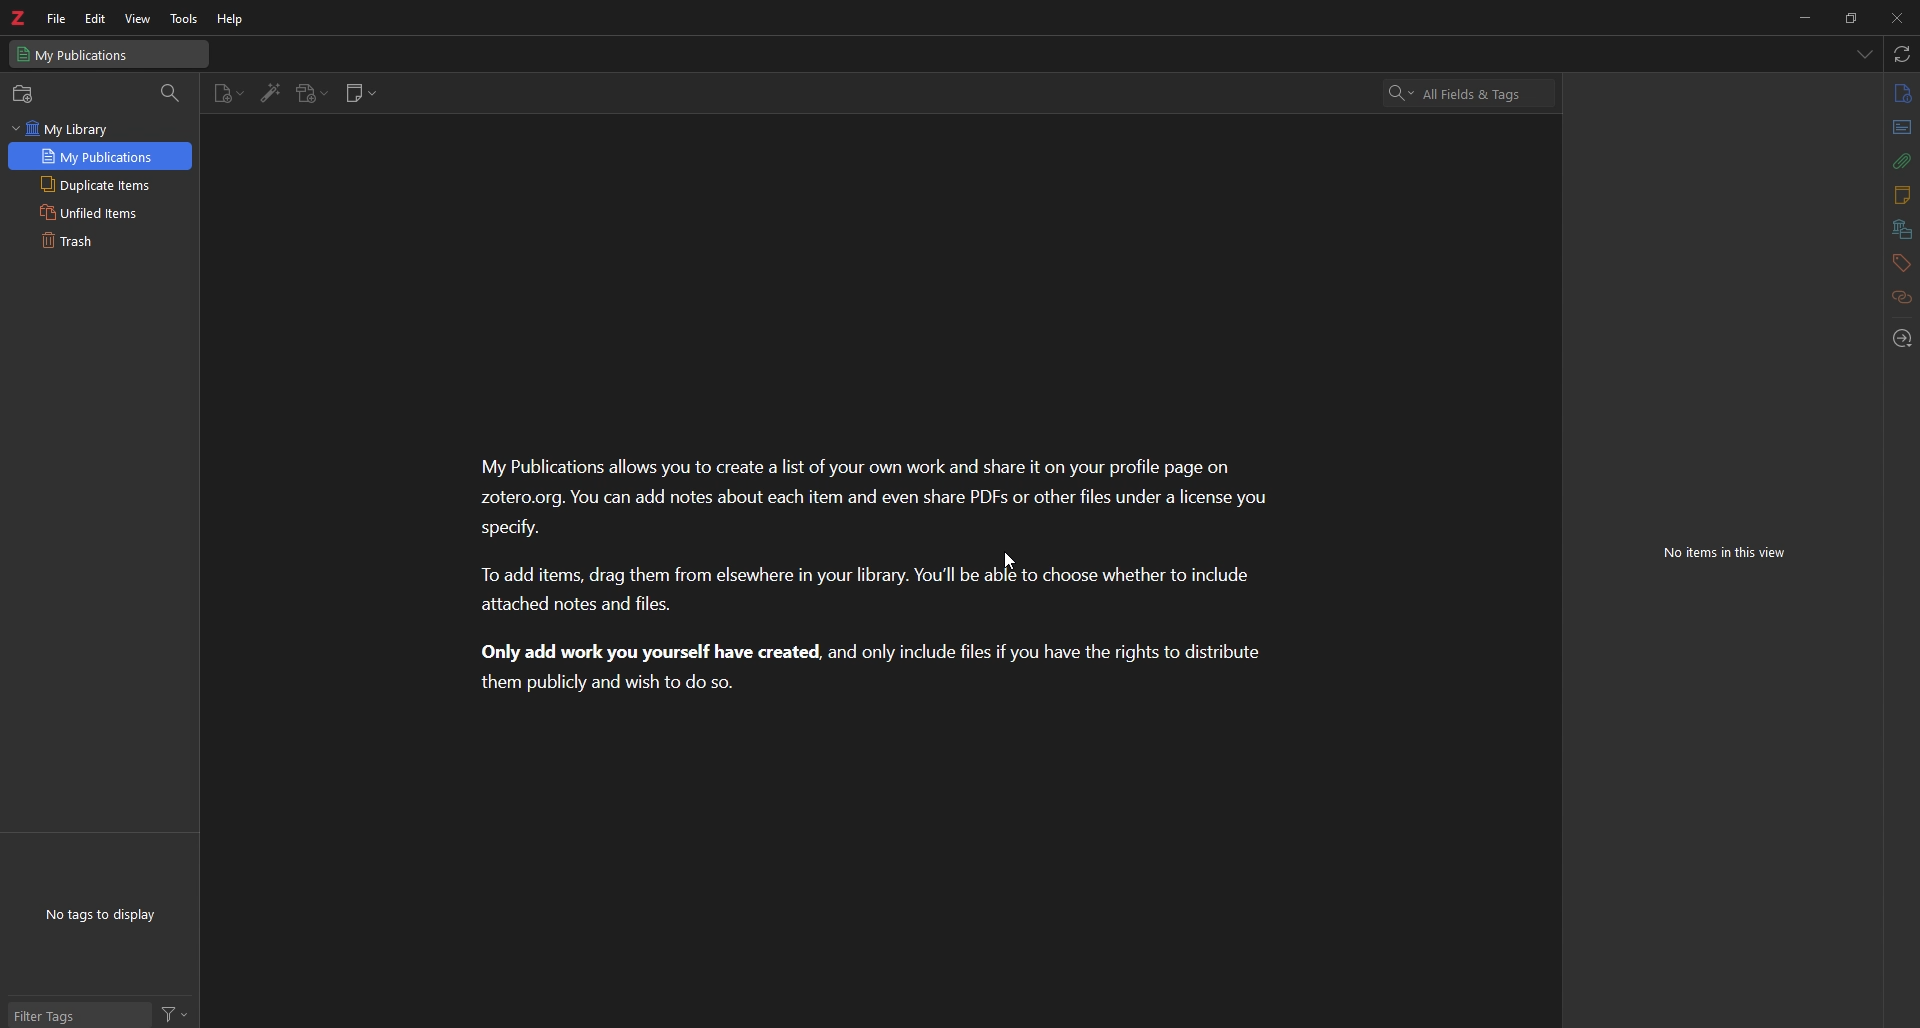  What do you see at coordinates (1862, 51) in the screenshot?
I see `List all tabs` at bounding box center [1862, 51].